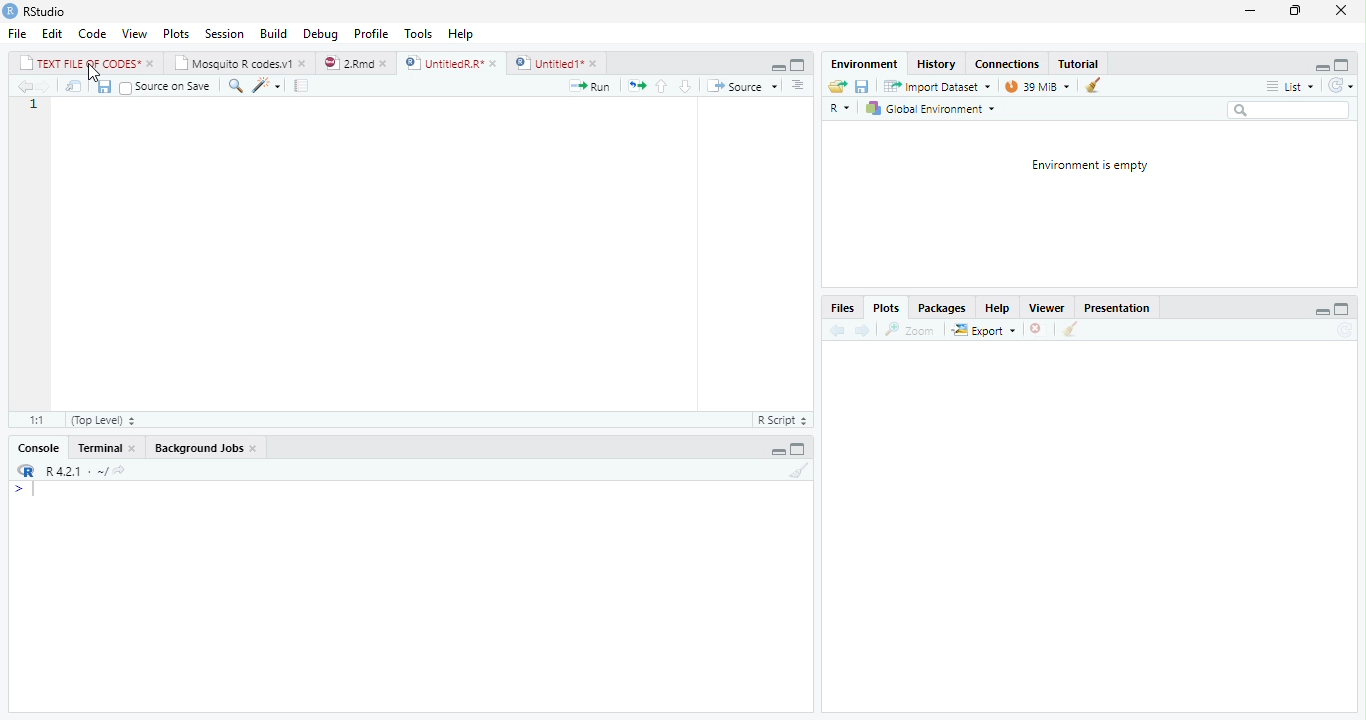 This screenshot has width=1366, height=720. Describe the element at coordinates (1092, 86) in the screenshot. I see `Clean` at that location.